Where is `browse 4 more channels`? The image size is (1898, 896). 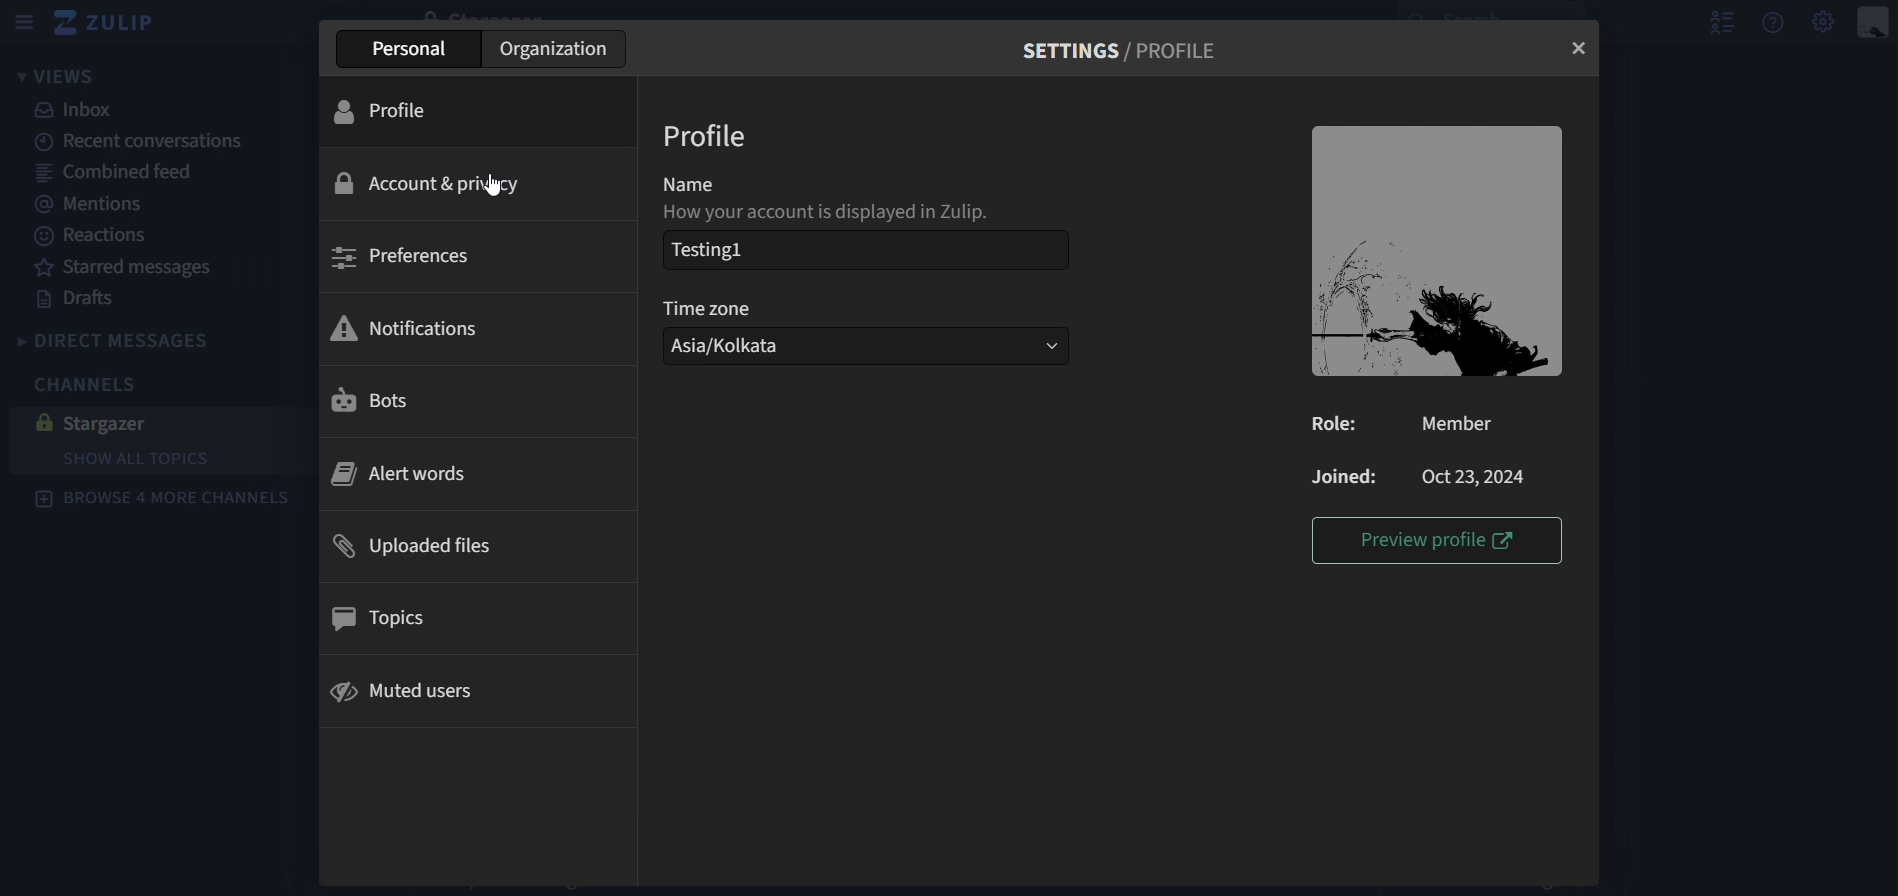
browse 4 more channels is located at coordinates (168, 502).